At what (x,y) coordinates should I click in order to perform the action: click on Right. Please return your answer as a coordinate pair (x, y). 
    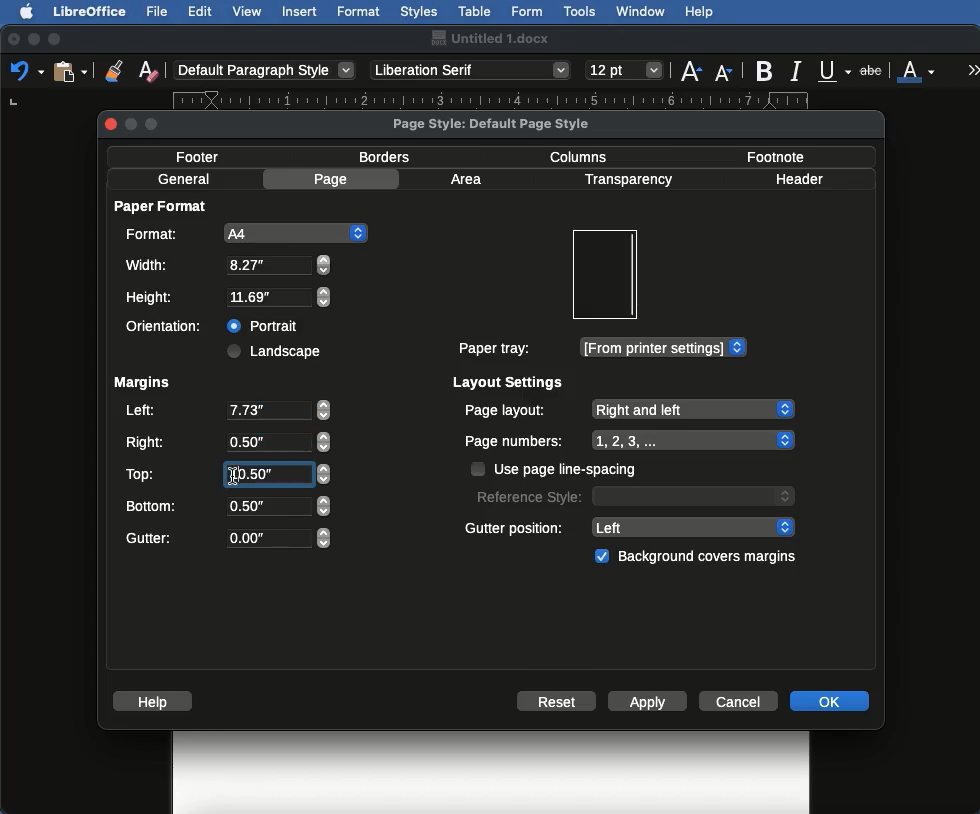
    Looking at the image, I should click on (226, 443).